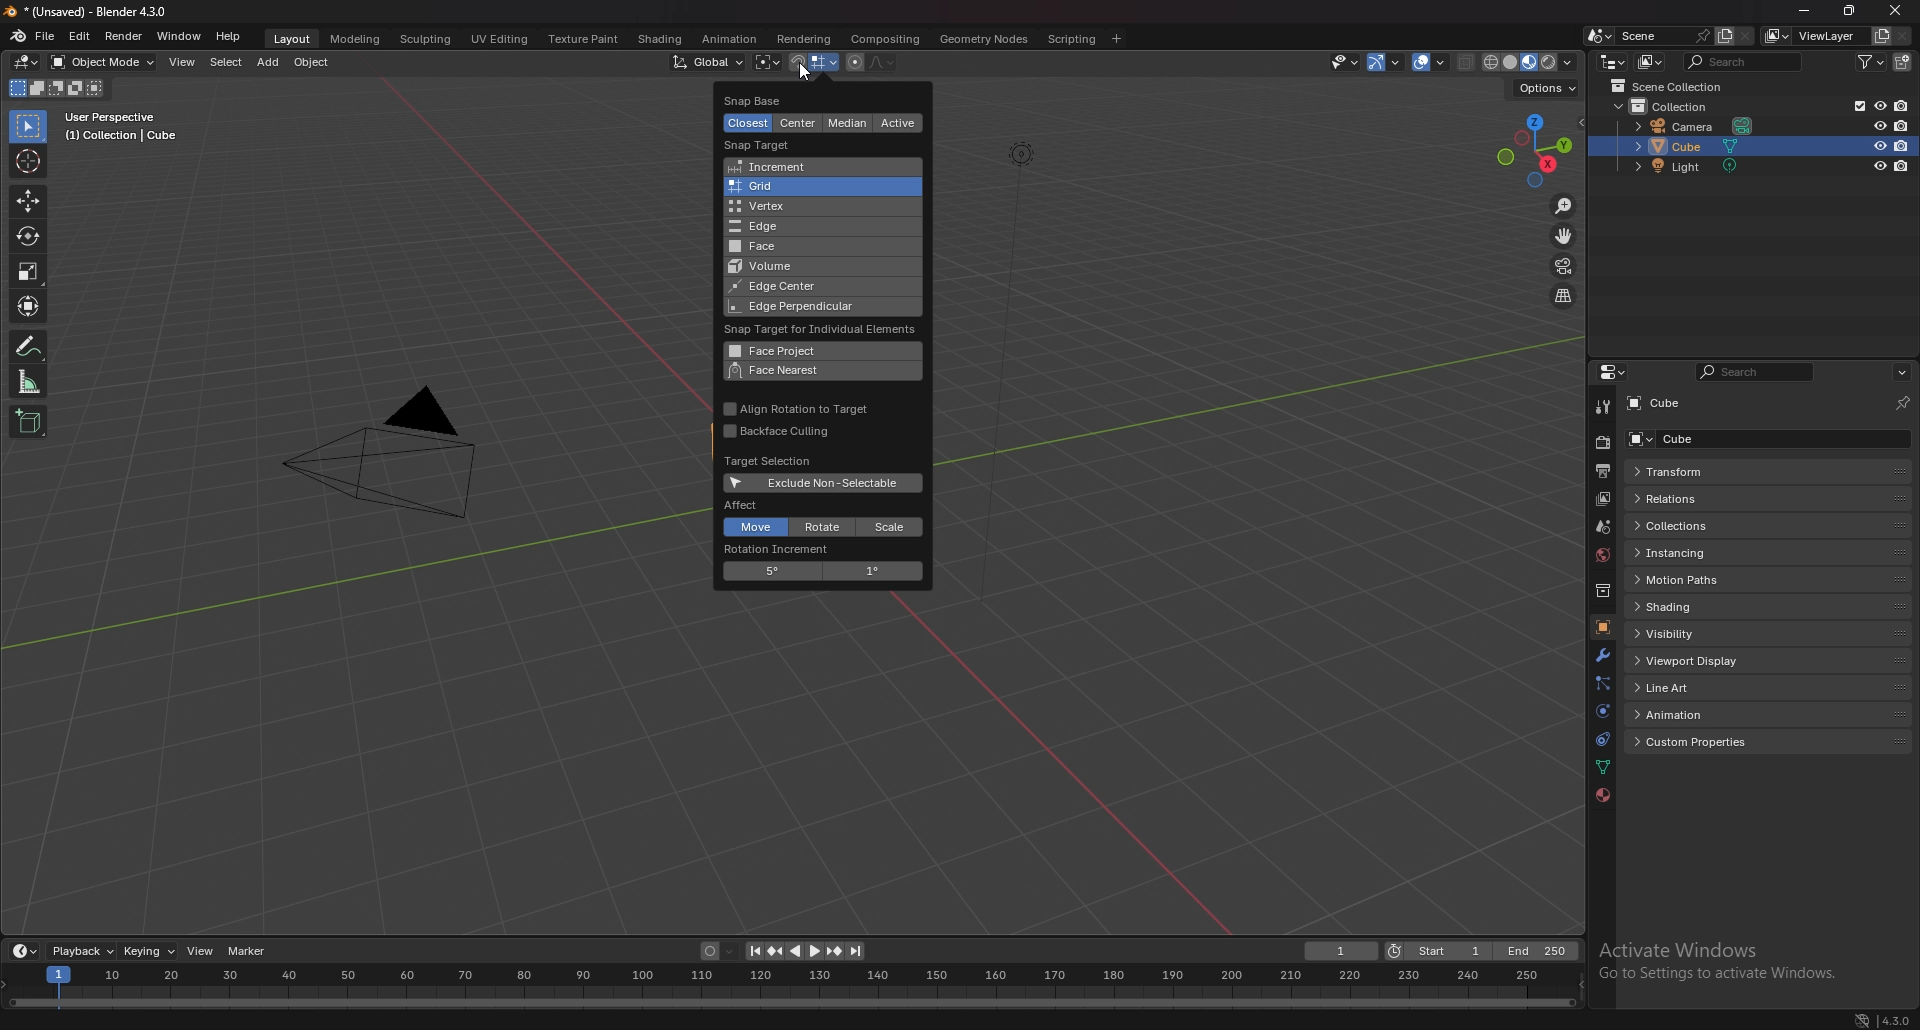 This screenshot has height=1030, width=1920. What do you see at coordinates (583, 38) in the screenshot?
I see `texture paint` at bounding box center [583, 38].